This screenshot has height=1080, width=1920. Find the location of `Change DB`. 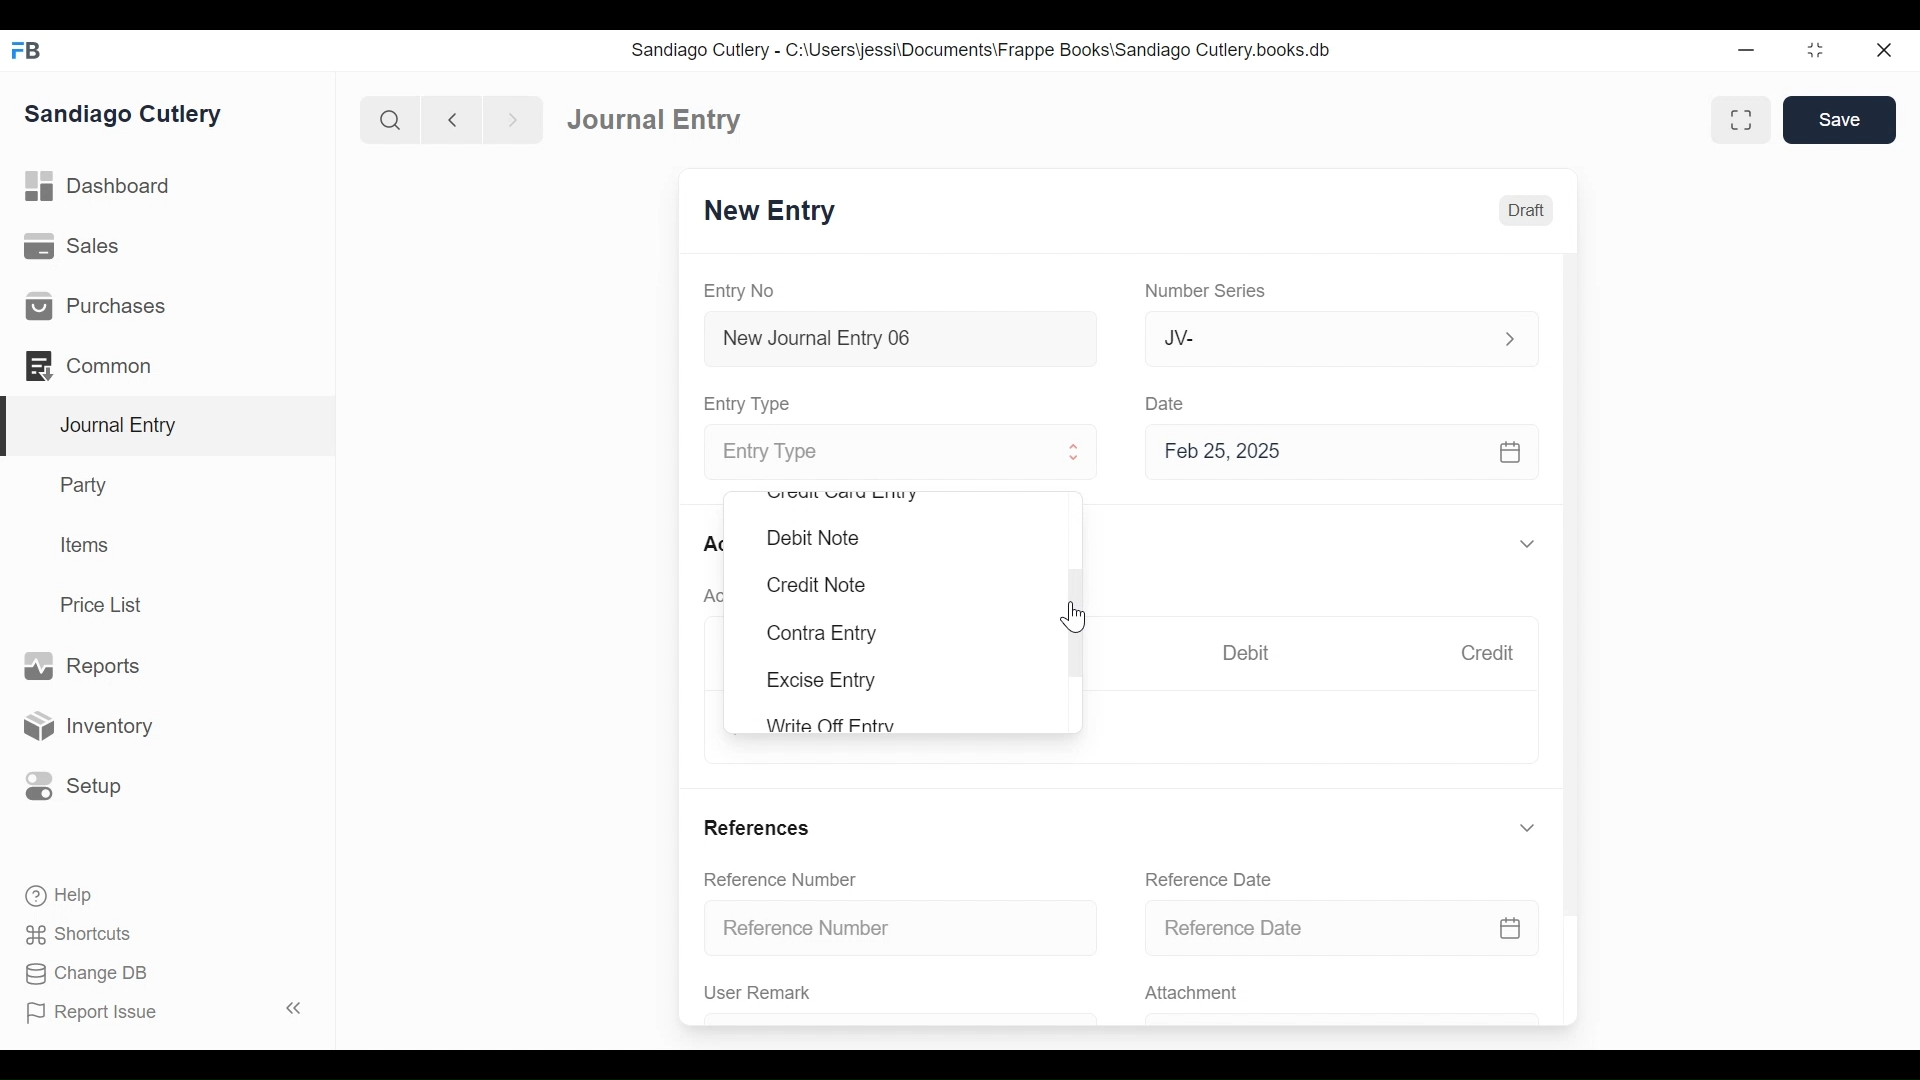

Change DB is located at coordinates (90, 976).